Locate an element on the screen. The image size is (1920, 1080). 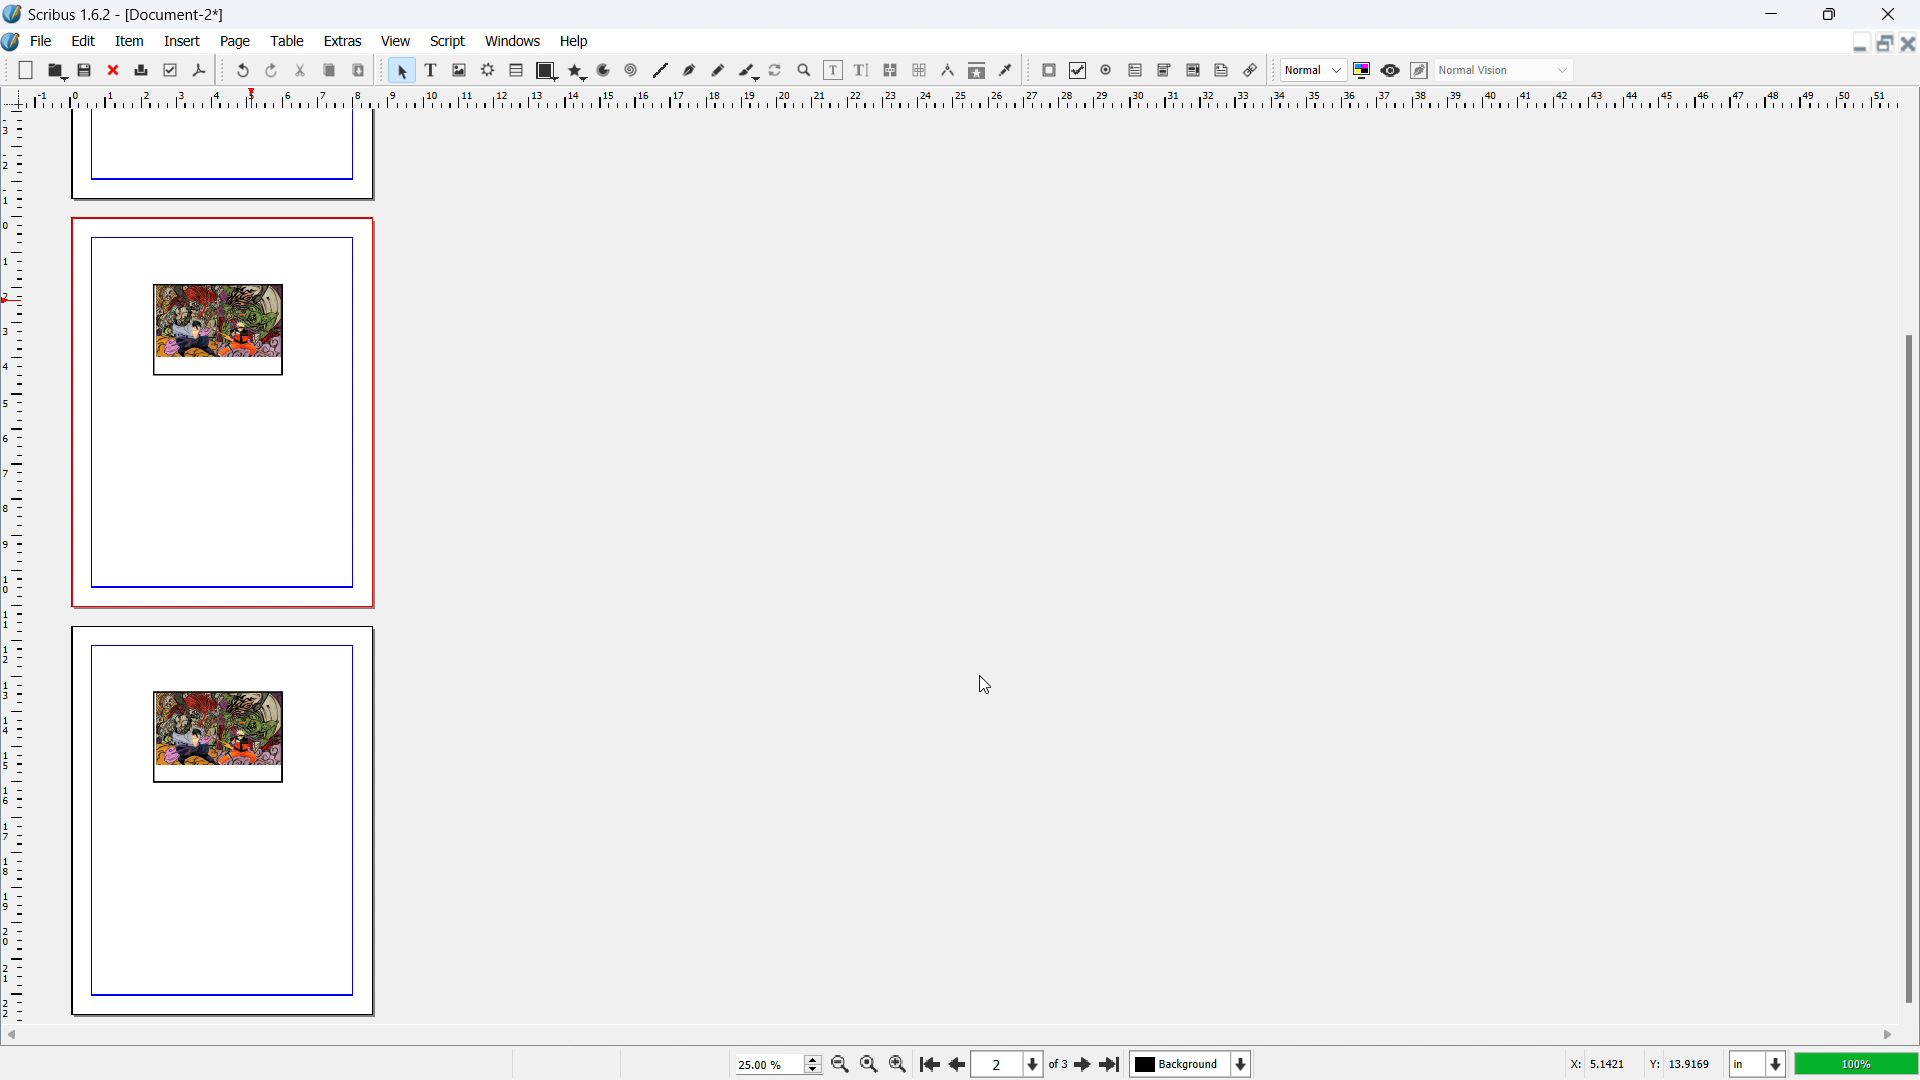
vertical scroll bar is located at coordinates (1906, 447).